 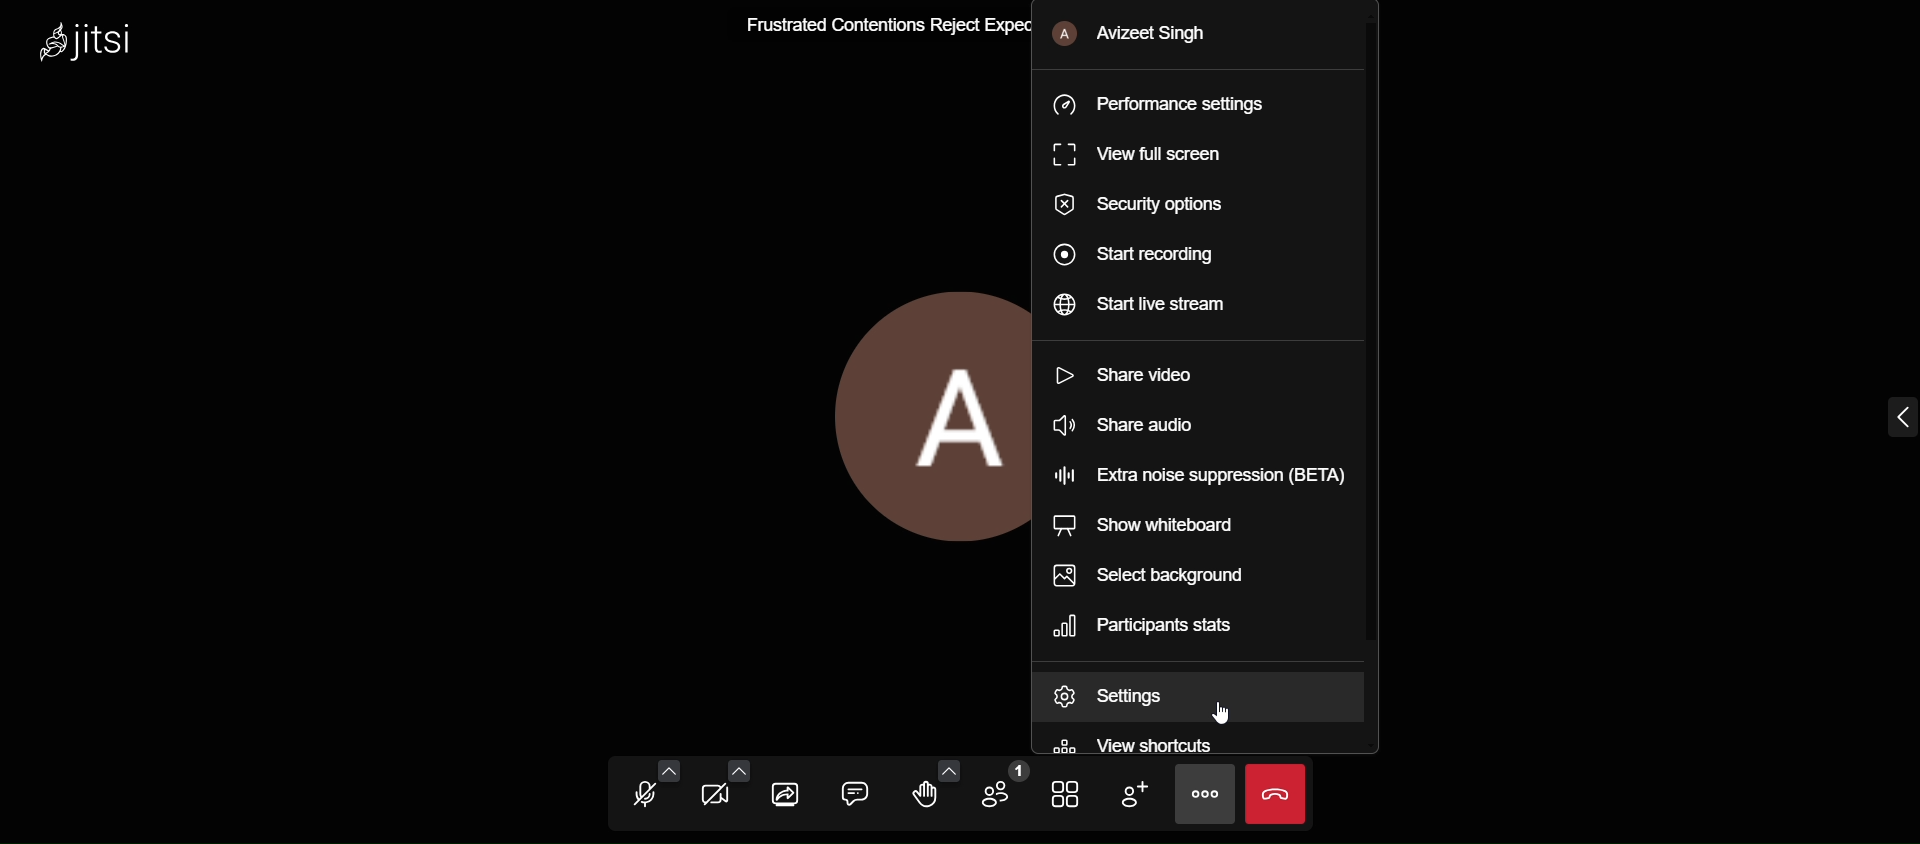 I want to click on add more reactions, so click(x=943, y=759).